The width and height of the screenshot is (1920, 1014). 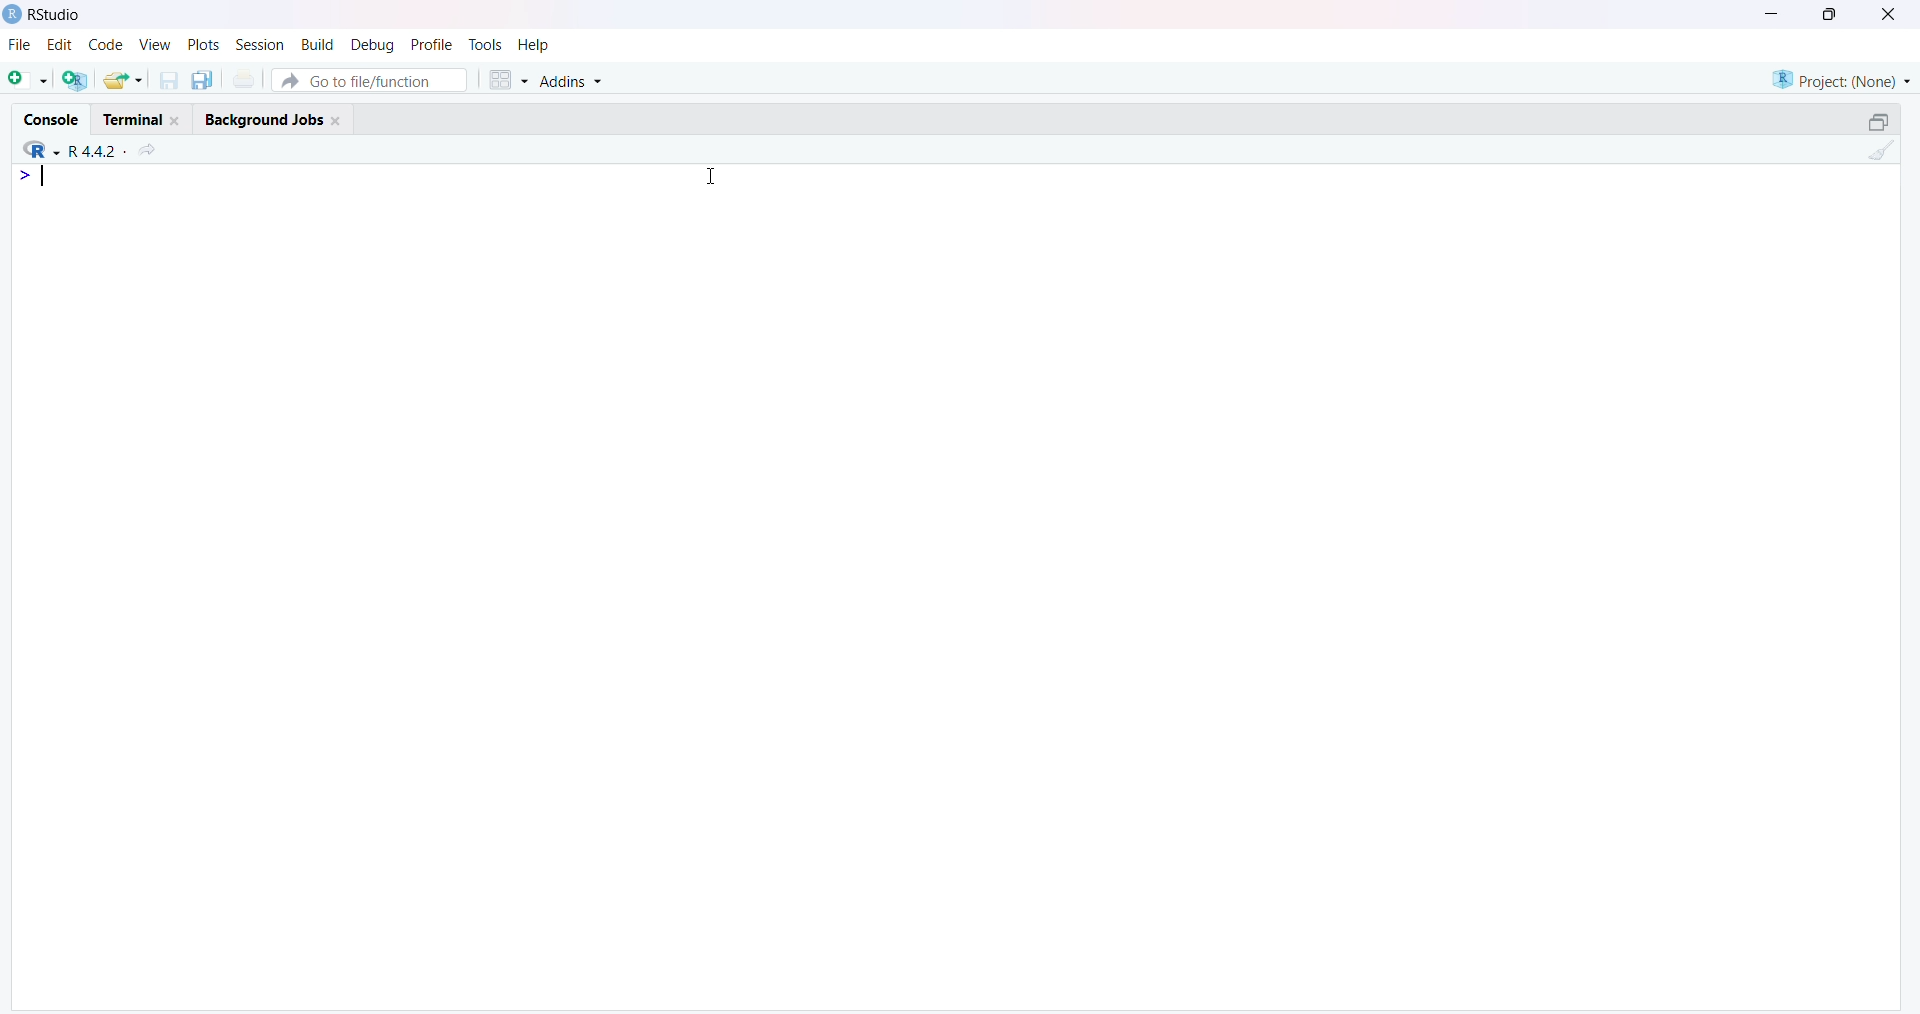 I want to click on Print the current file, so click(x=251, y=78).